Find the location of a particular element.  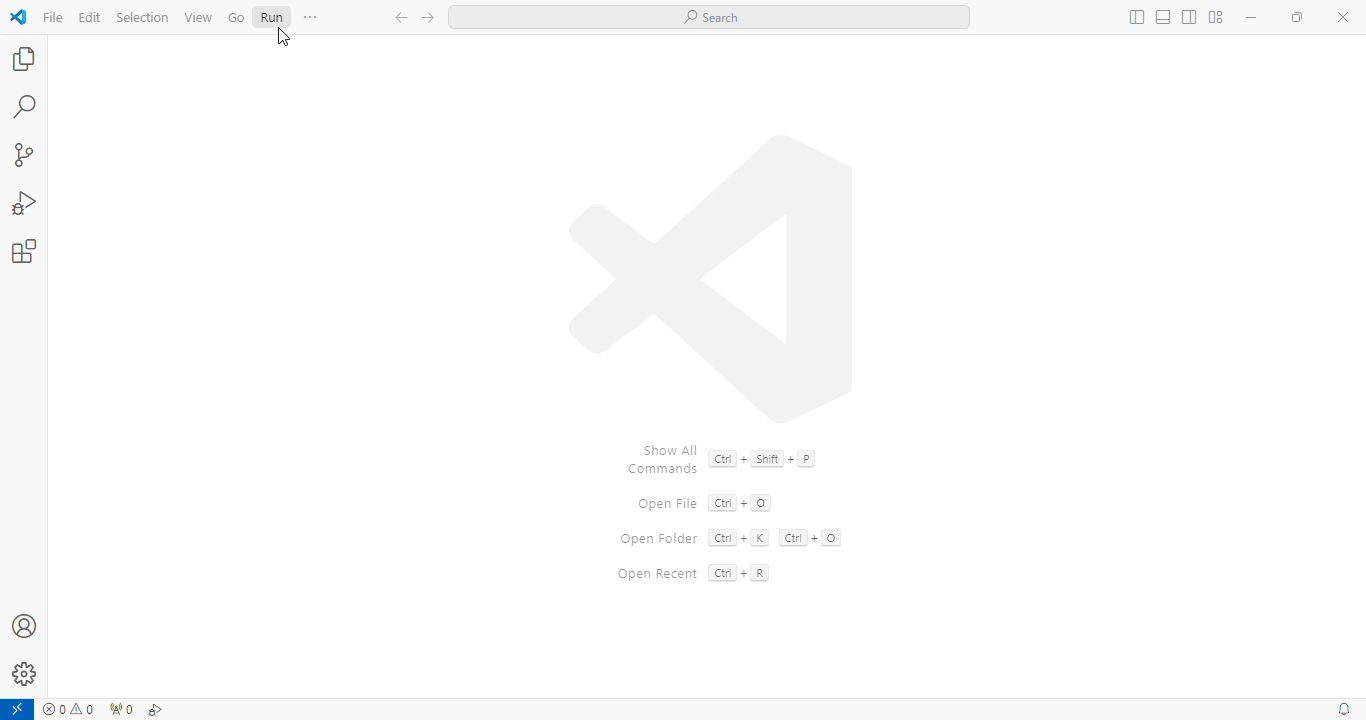

no ports forwarded is located at coordinates (119, 711).